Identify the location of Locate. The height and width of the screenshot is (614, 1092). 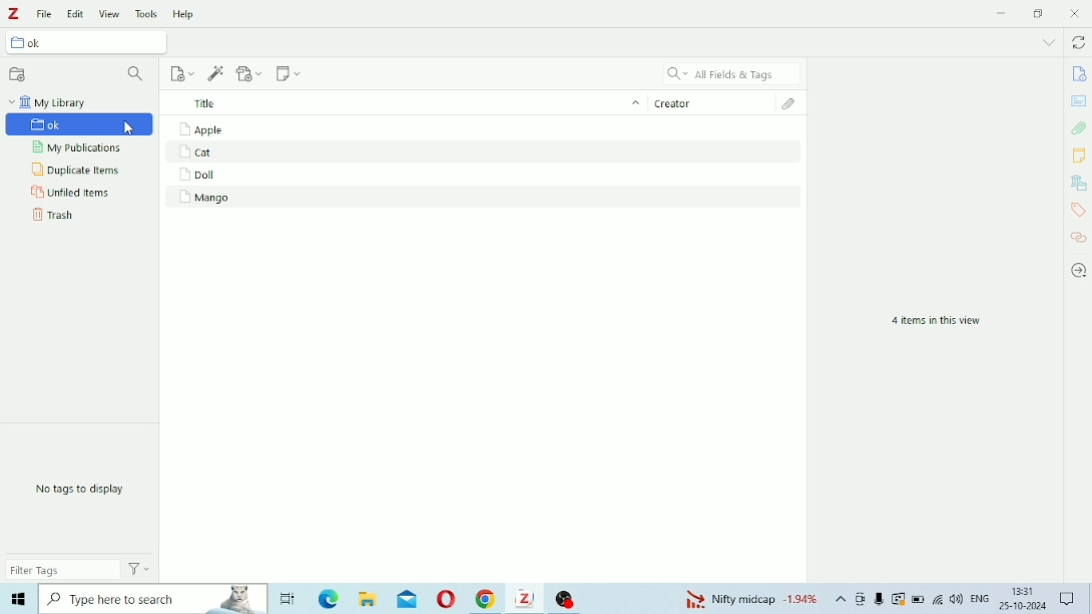
(1079, 271).